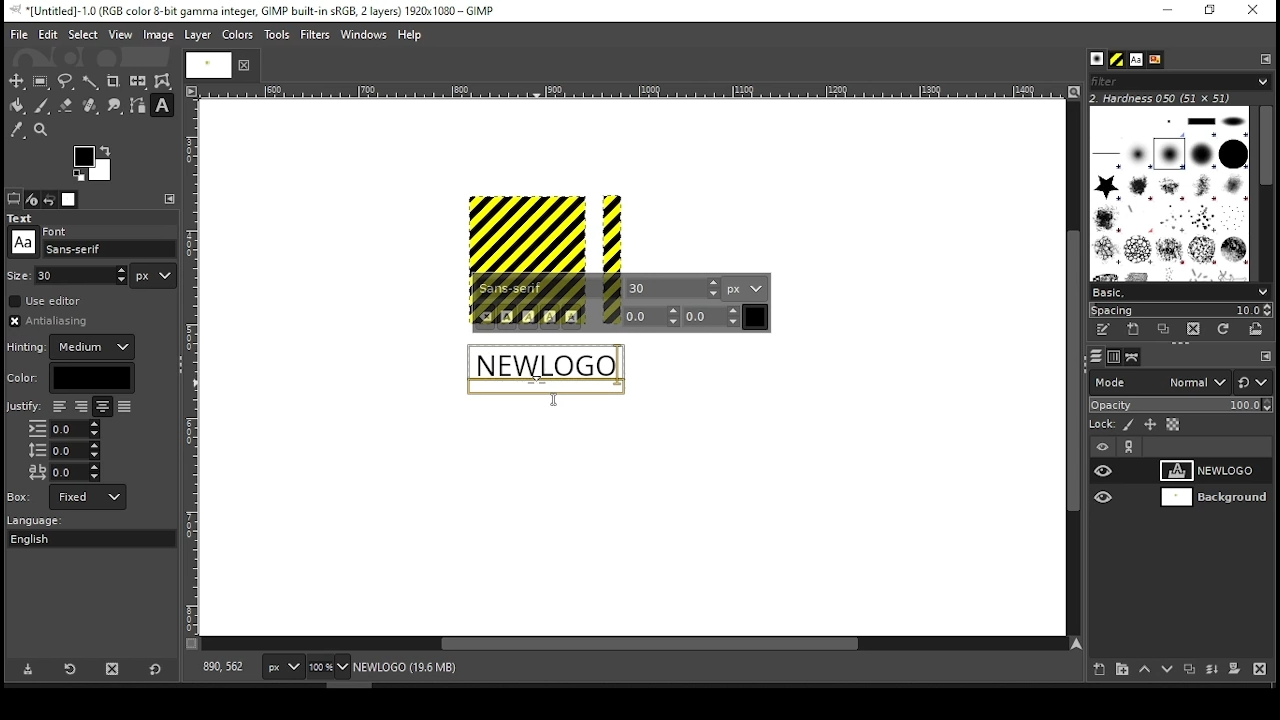 The height and width of the screenshot is (720, 1280). Describe the element at coordinates (1180, 310) in the screenshot. I see `spacing` at that location.